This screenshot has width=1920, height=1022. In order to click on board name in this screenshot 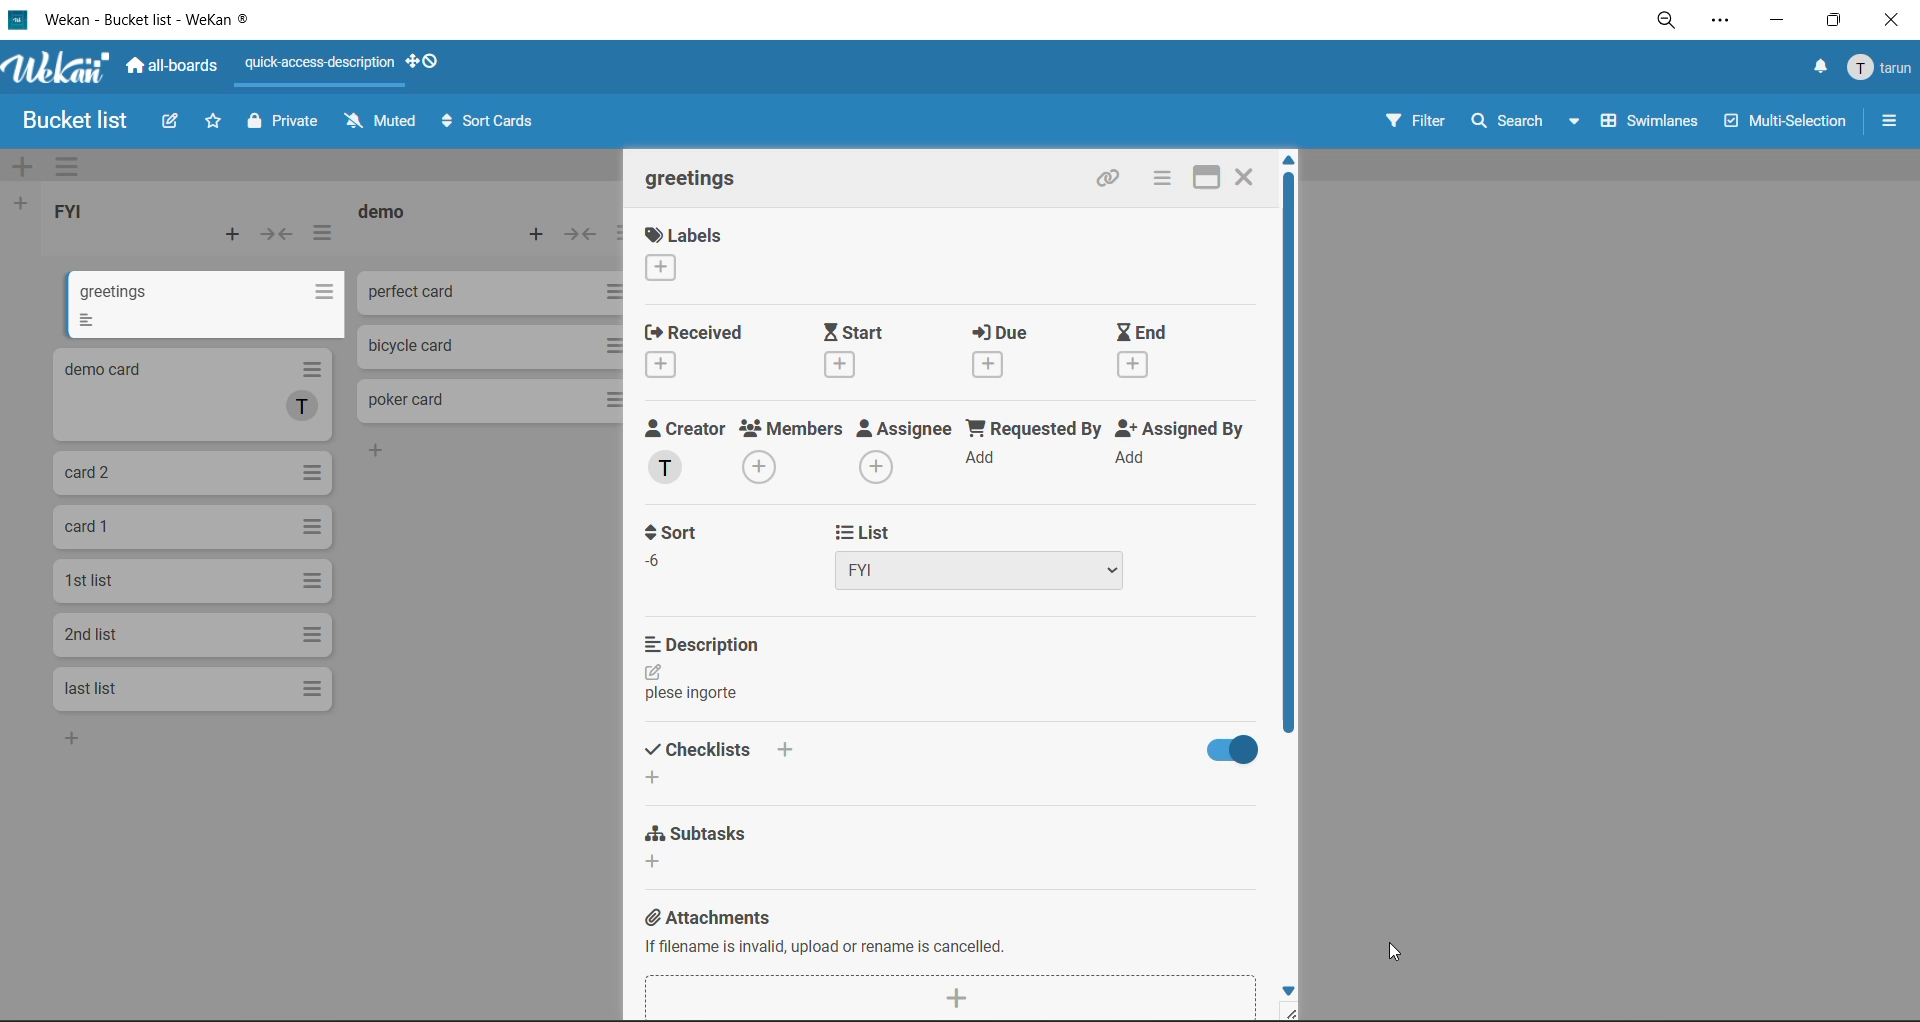, I will do `click(78, 120)`.